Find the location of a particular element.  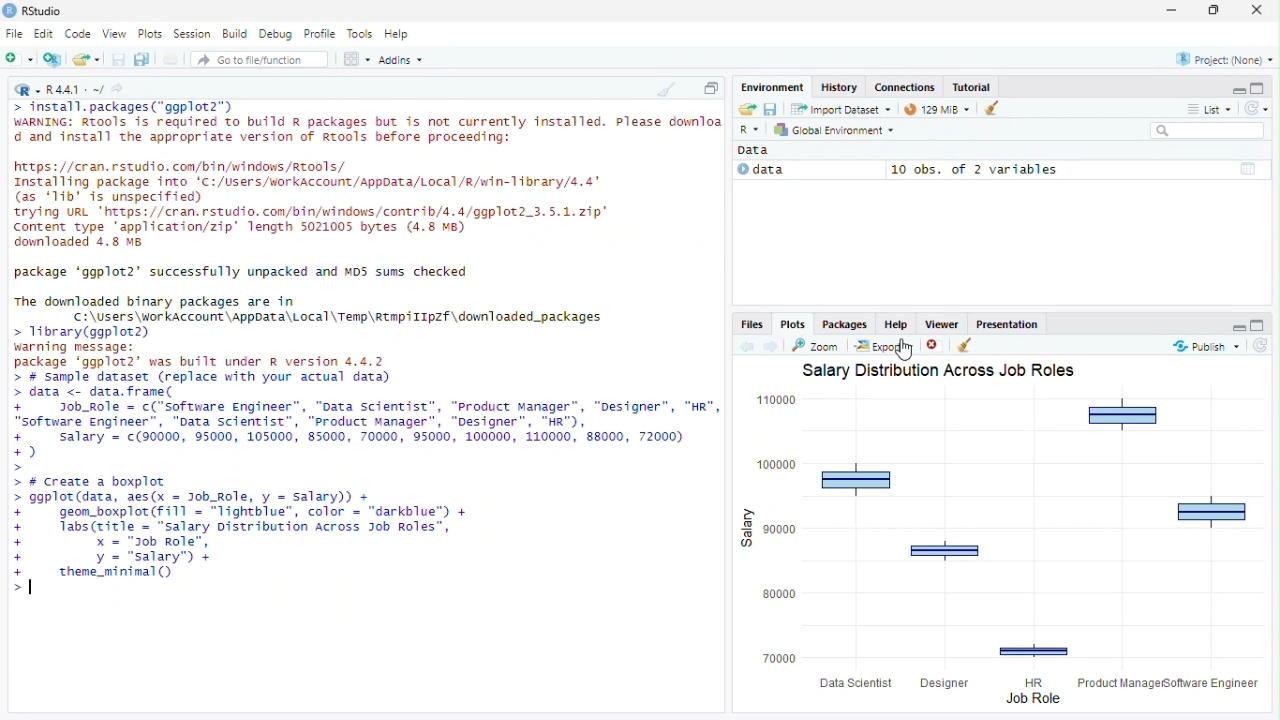

Tutorial is located at coordinates (971, 87).